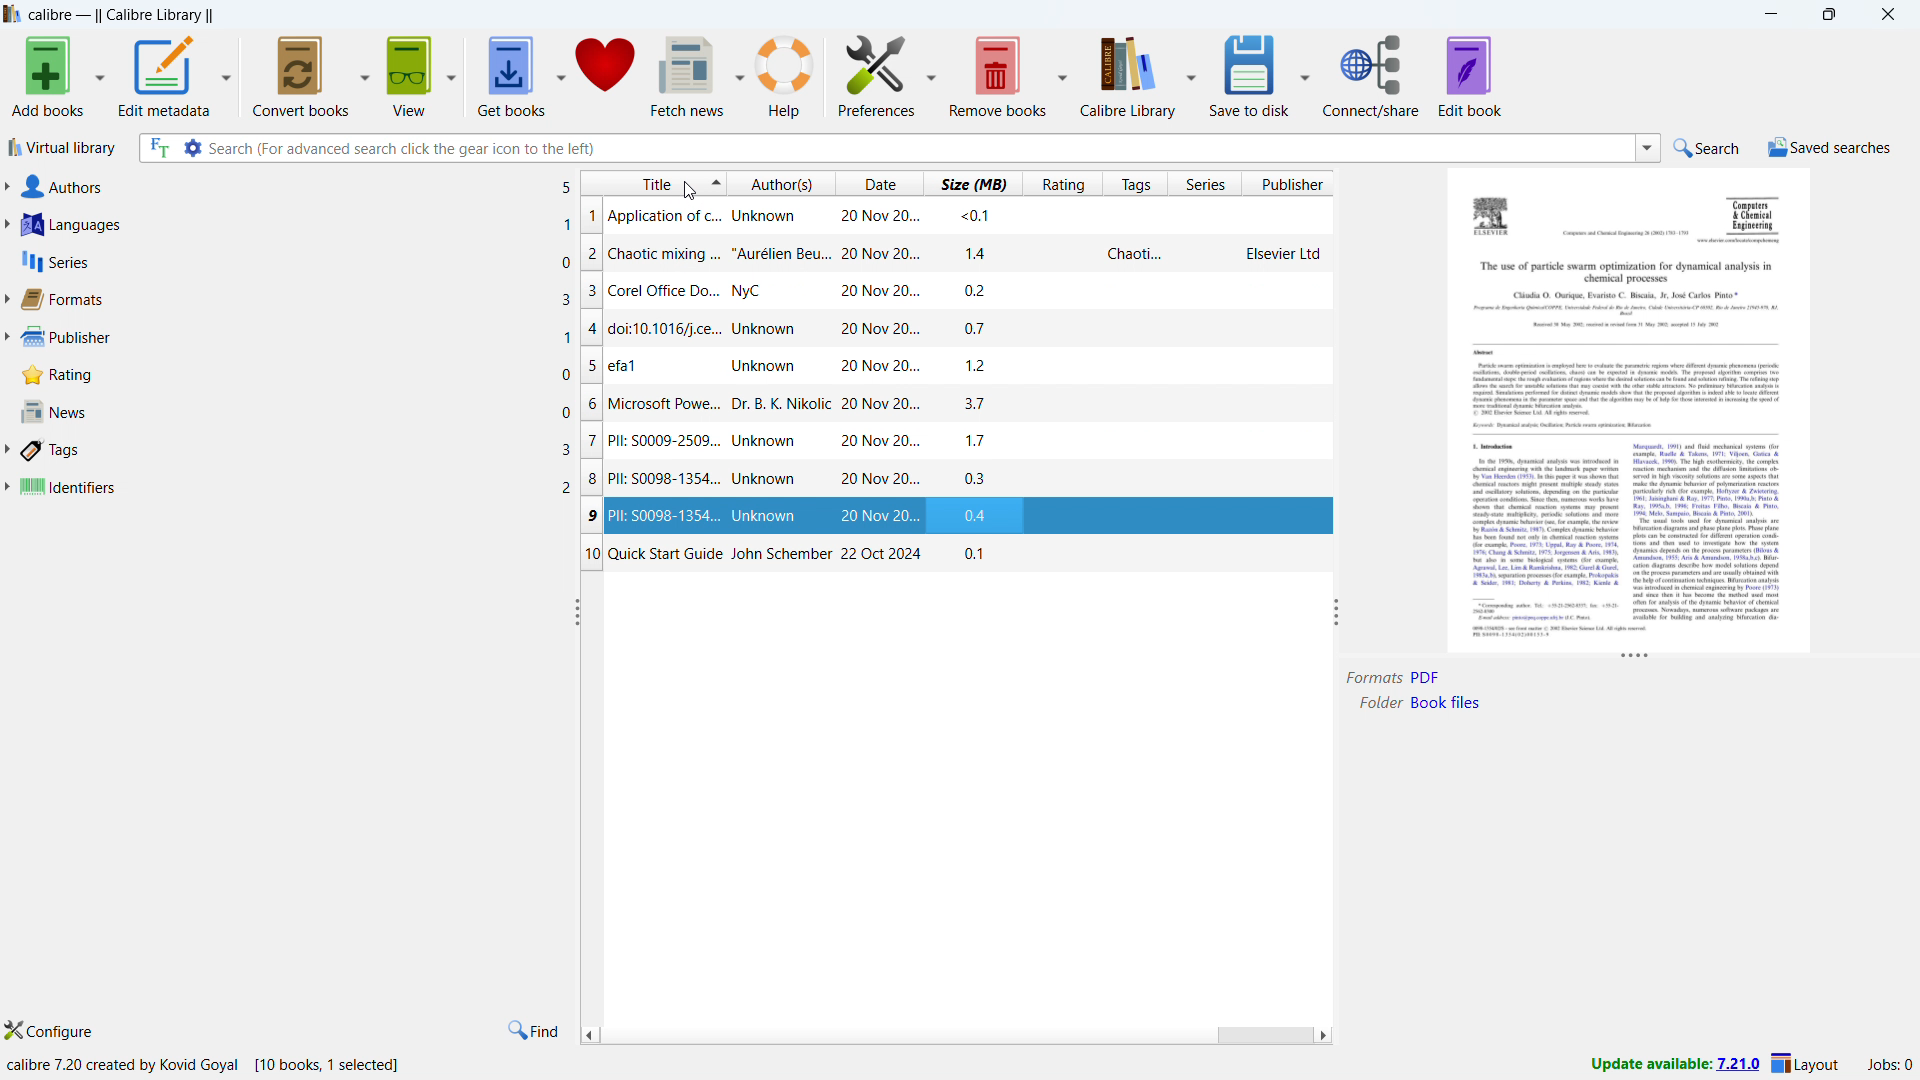 This screenshot has width=1920, height=1080. What do you see at coordinates (294, 376) in the screenshot?
I see `rating` at bounding box center [294, 376].